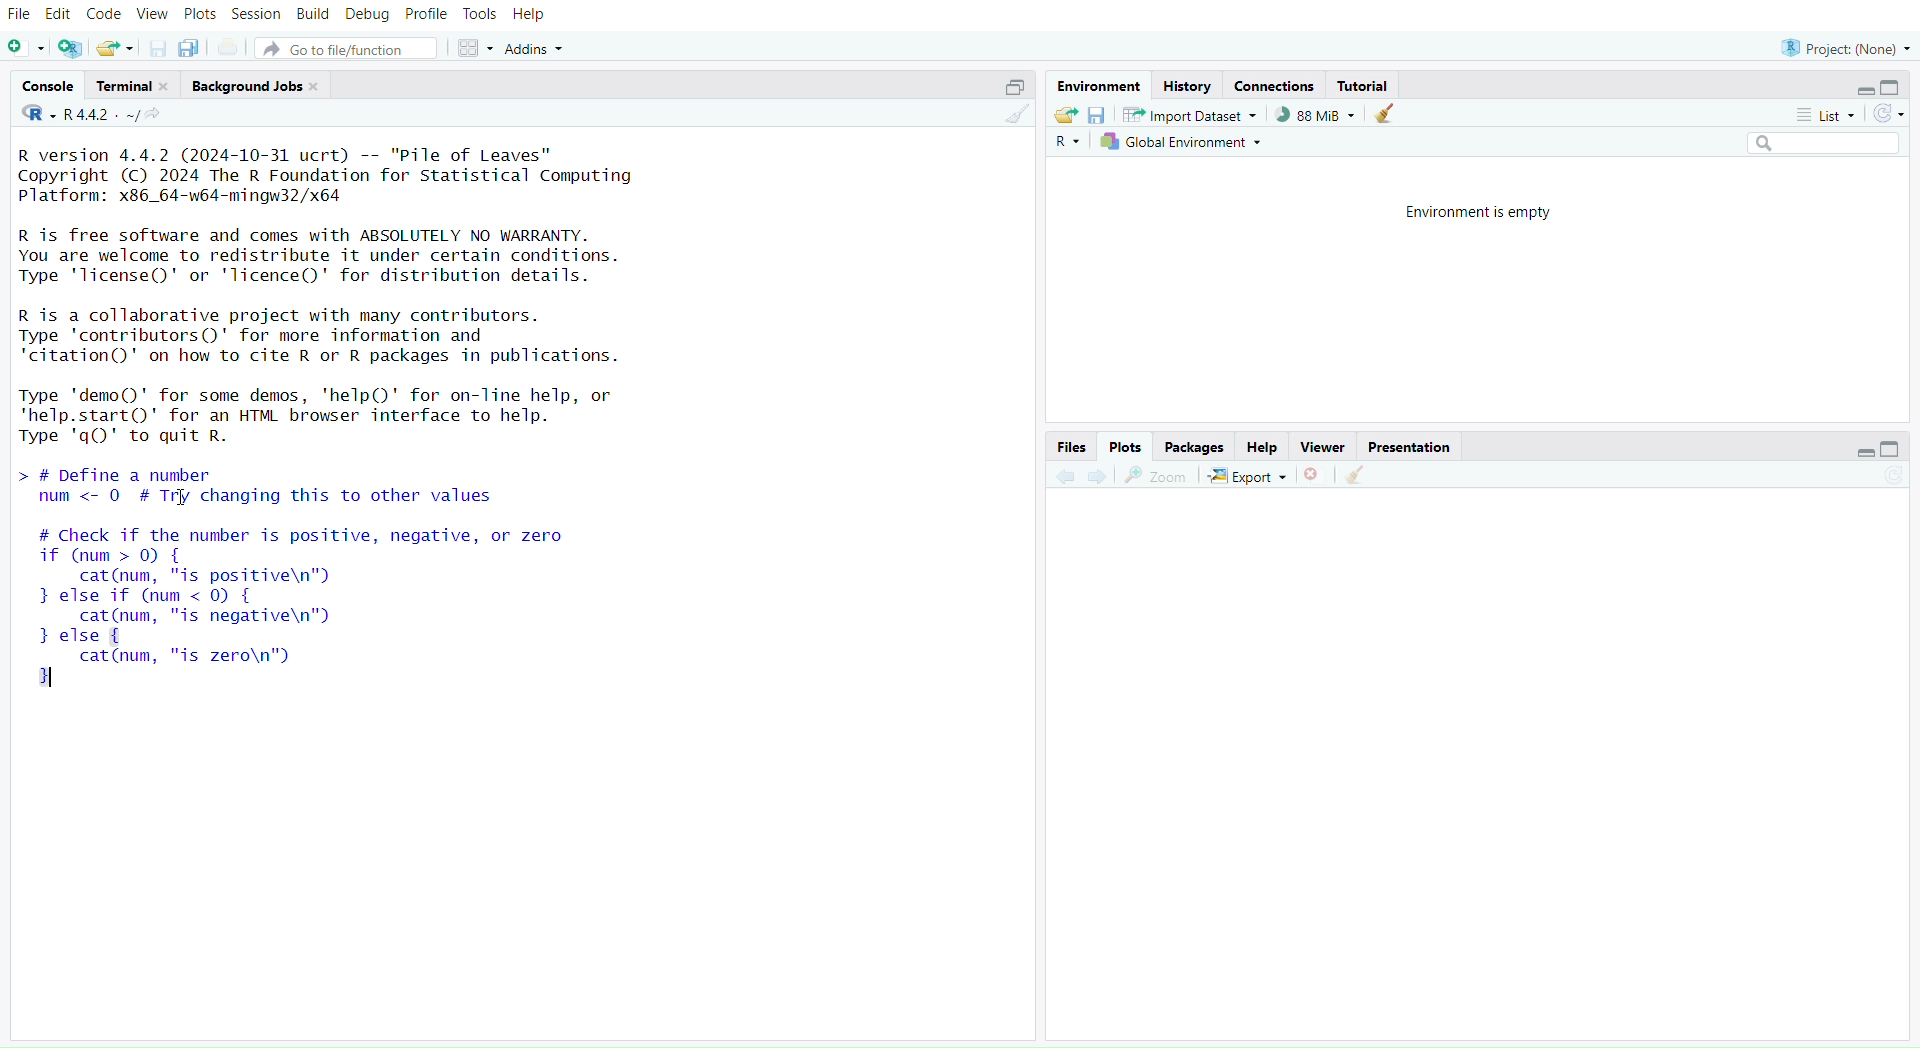 This screenshot has height=1048, width=1920. Describe the element at coordinates (1183, 144) in the screenshot. I see `global environment` at that location.